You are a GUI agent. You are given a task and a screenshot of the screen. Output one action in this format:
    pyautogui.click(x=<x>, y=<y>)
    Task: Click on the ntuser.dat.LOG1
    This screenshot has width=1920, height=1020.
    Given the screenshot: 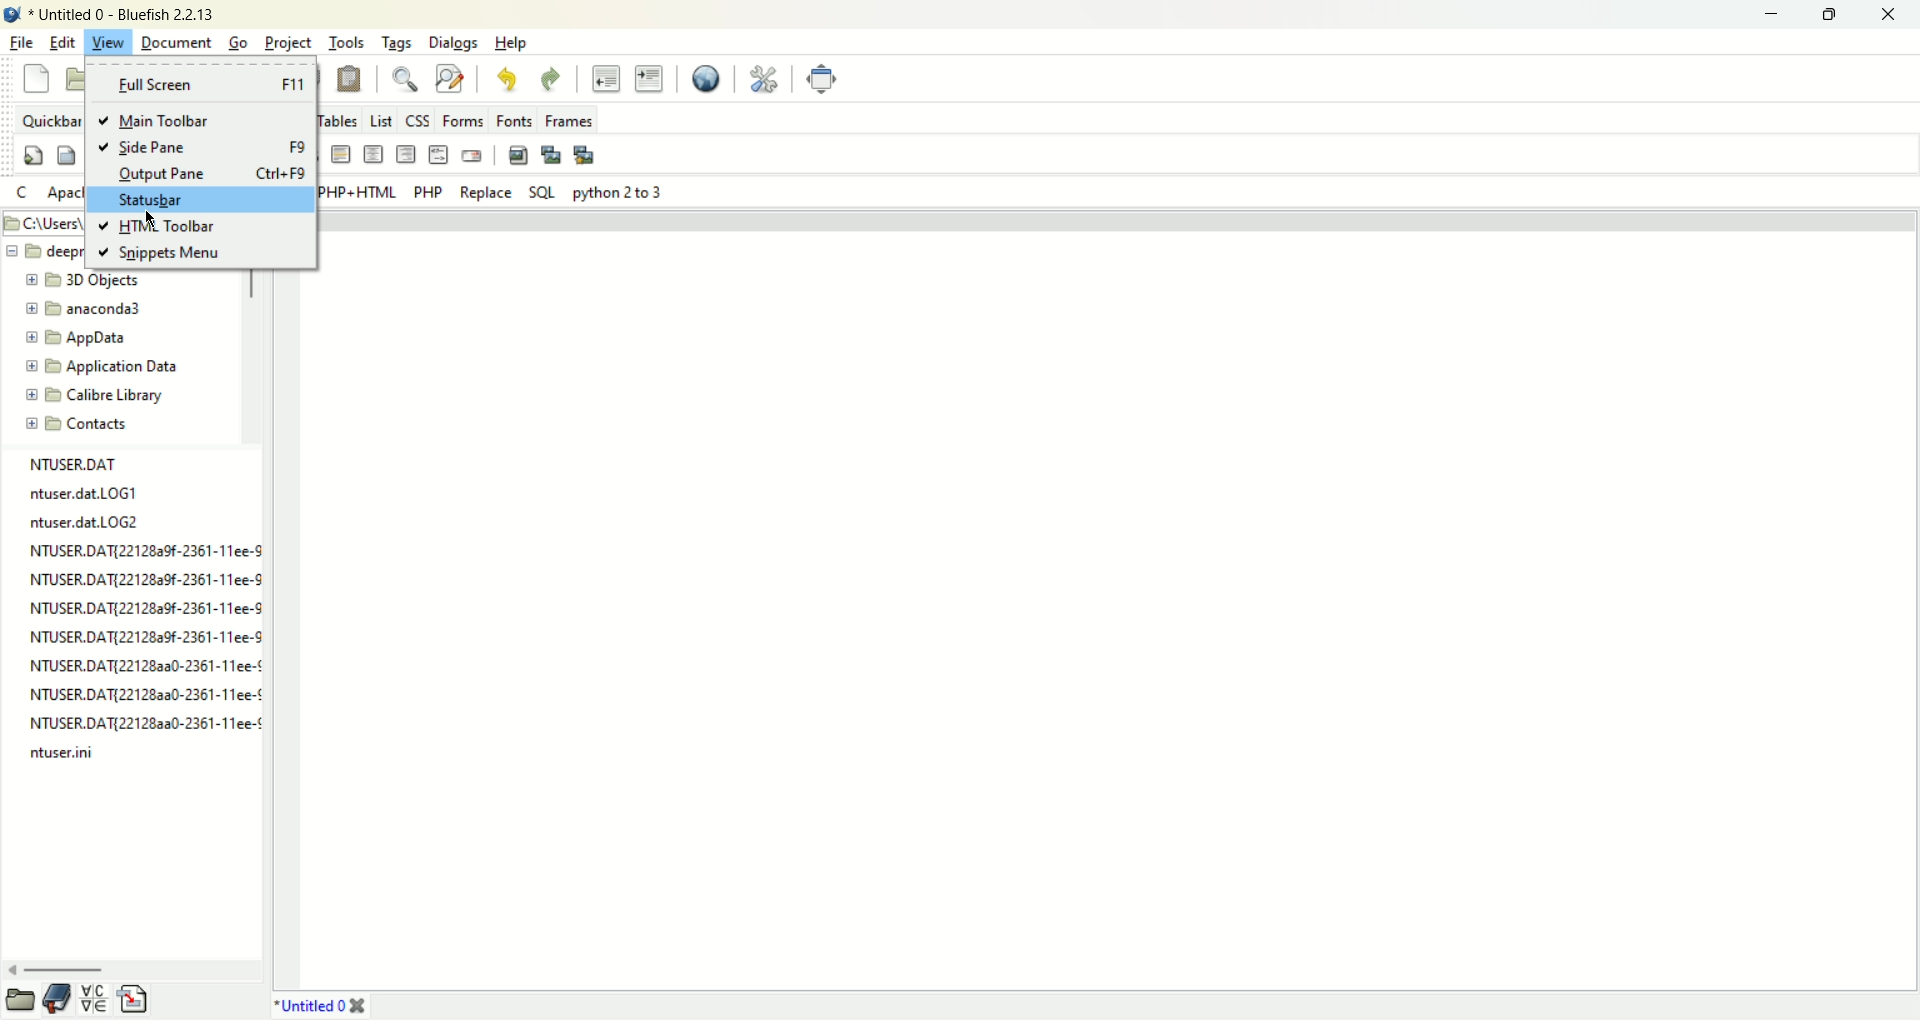 What is the action you would take?
    pyautogui.click(x=86, y=493)
    